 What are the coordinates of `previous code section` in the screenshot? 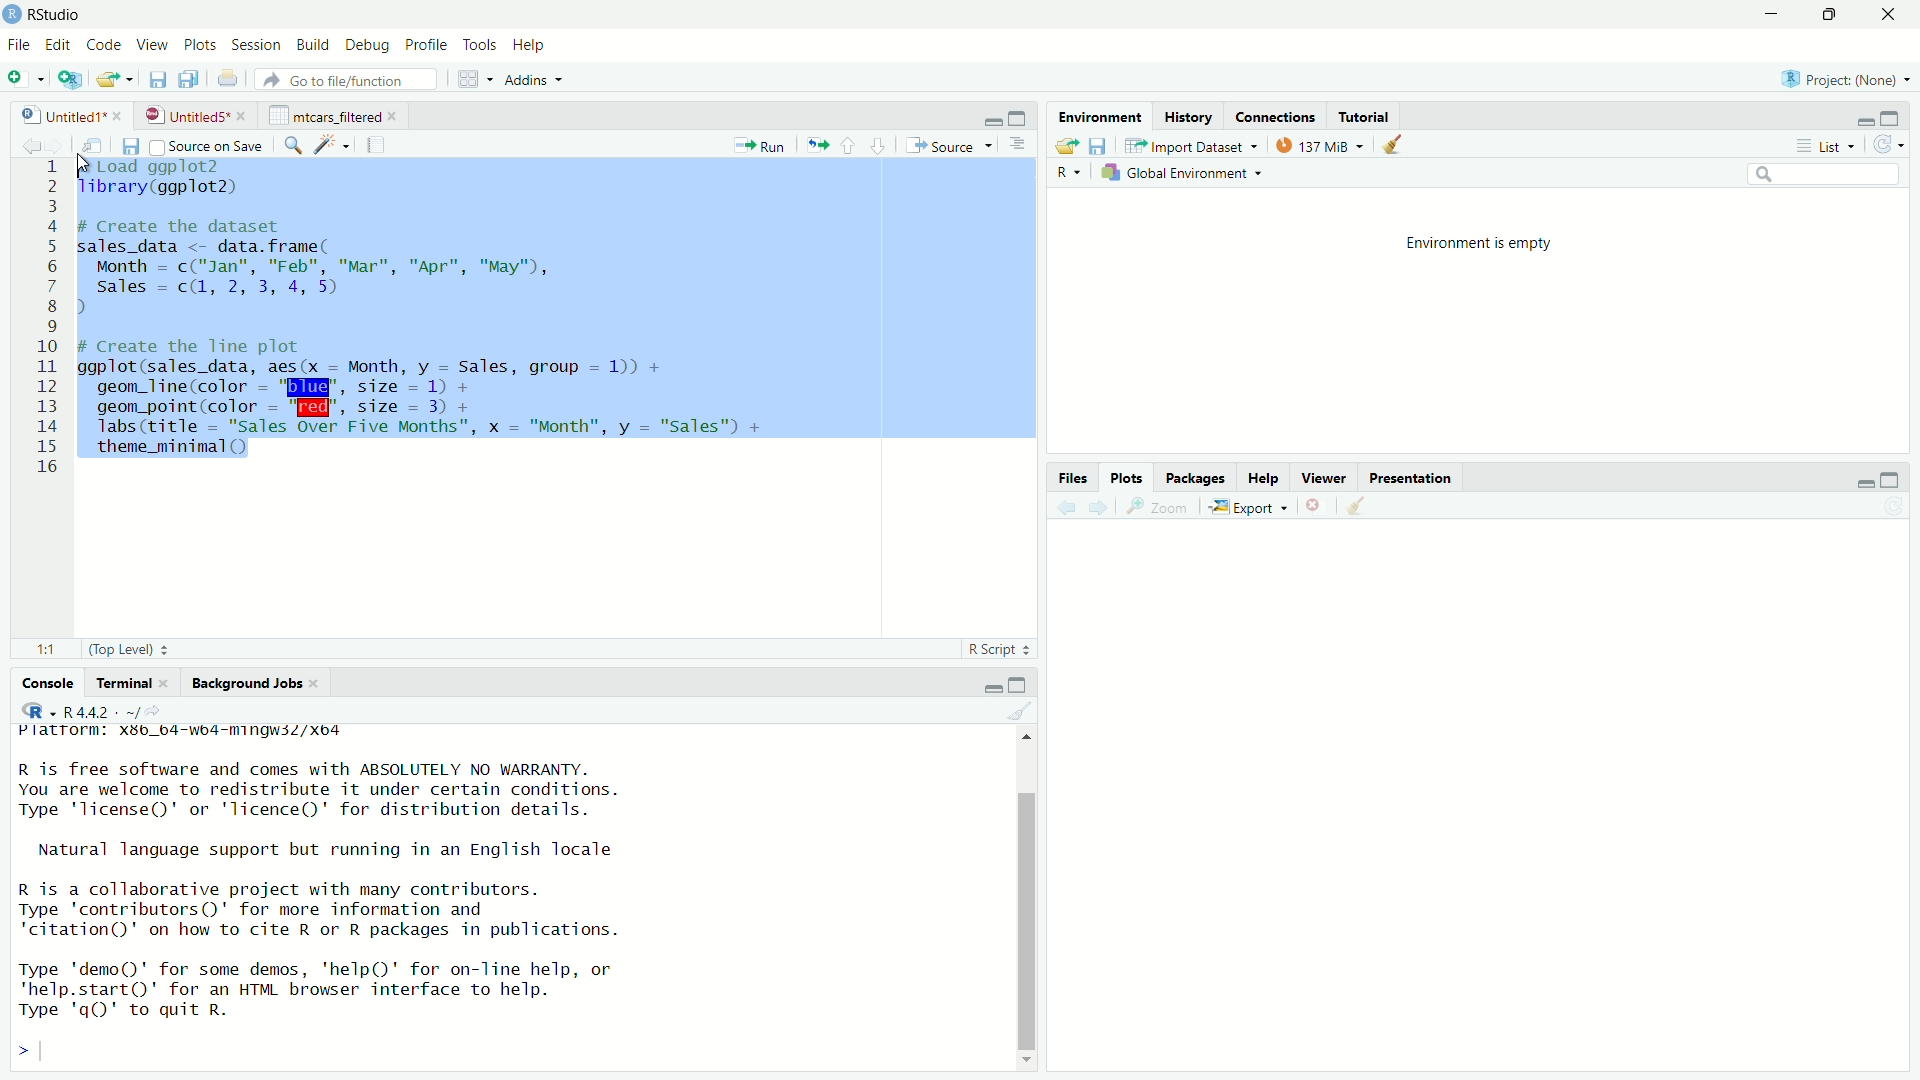 It's located at (848, 145).